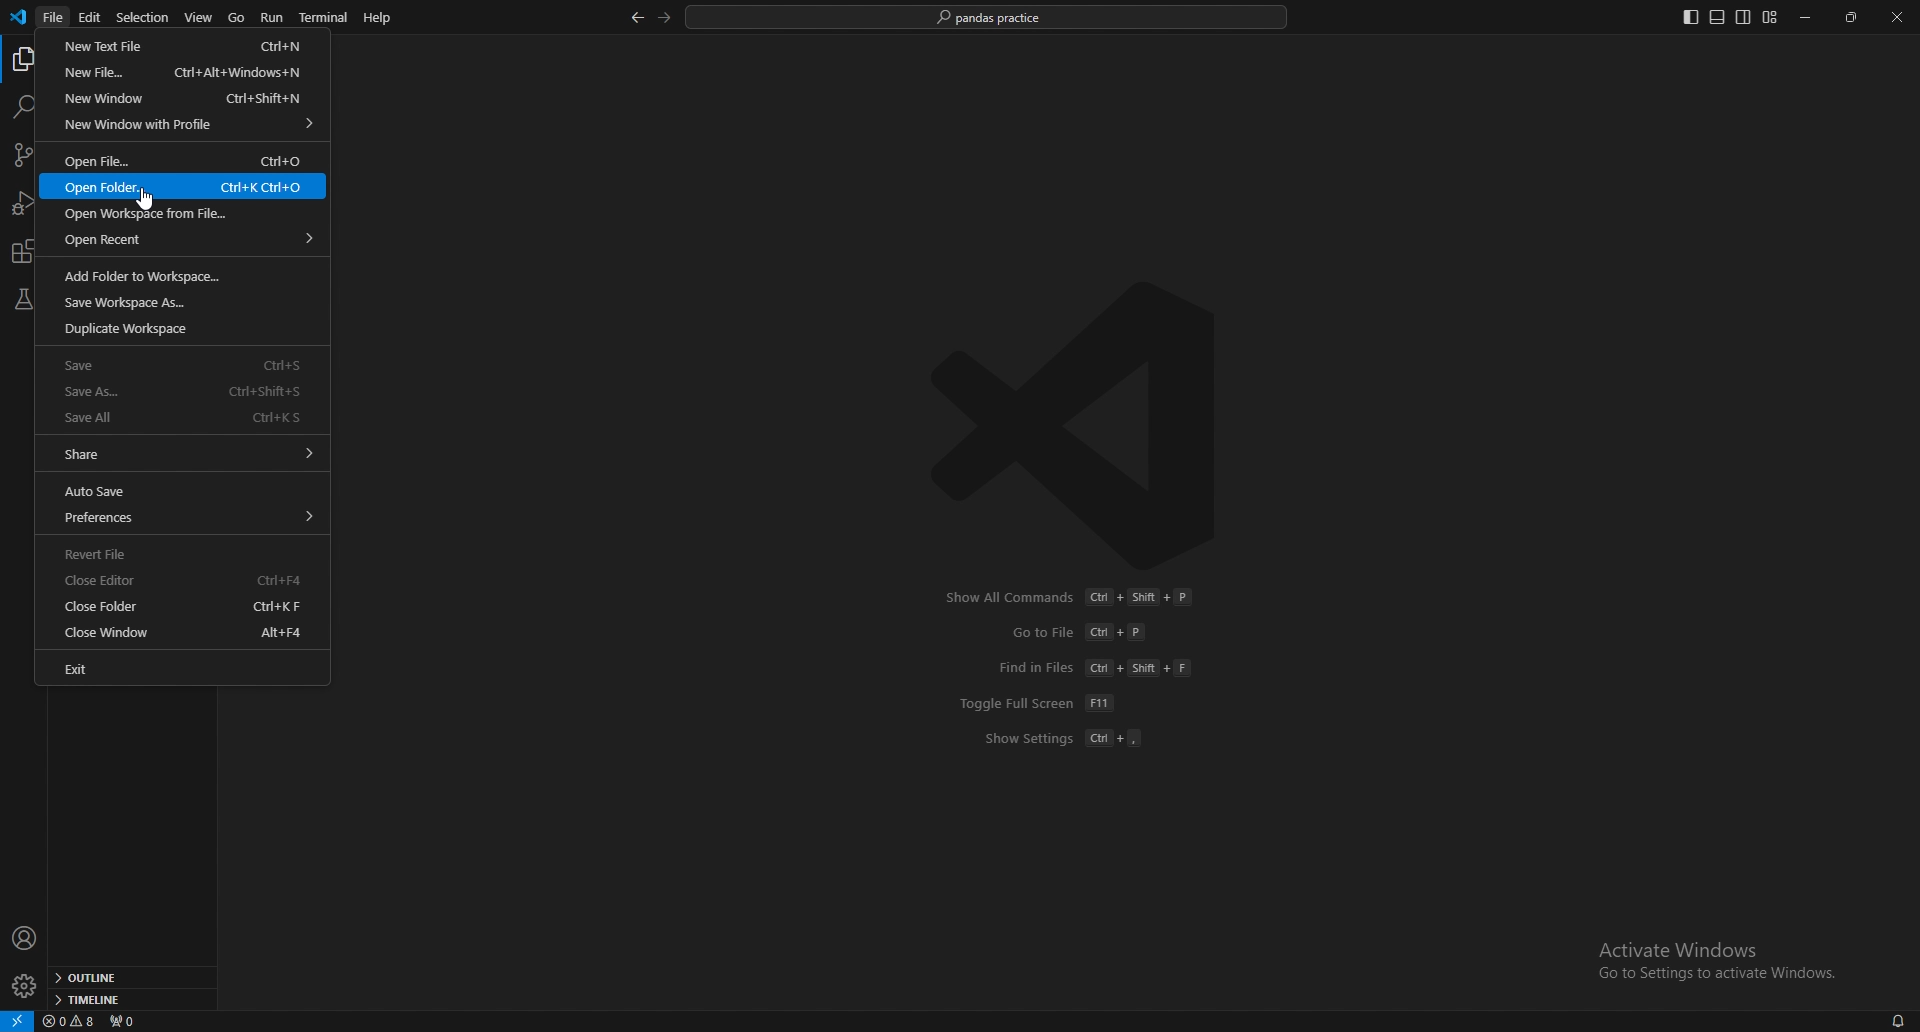 This screenshot has height=1032, width=1920. Describe the element at coordinates (26, 986) in the screenshot. I see `settings` at that location.